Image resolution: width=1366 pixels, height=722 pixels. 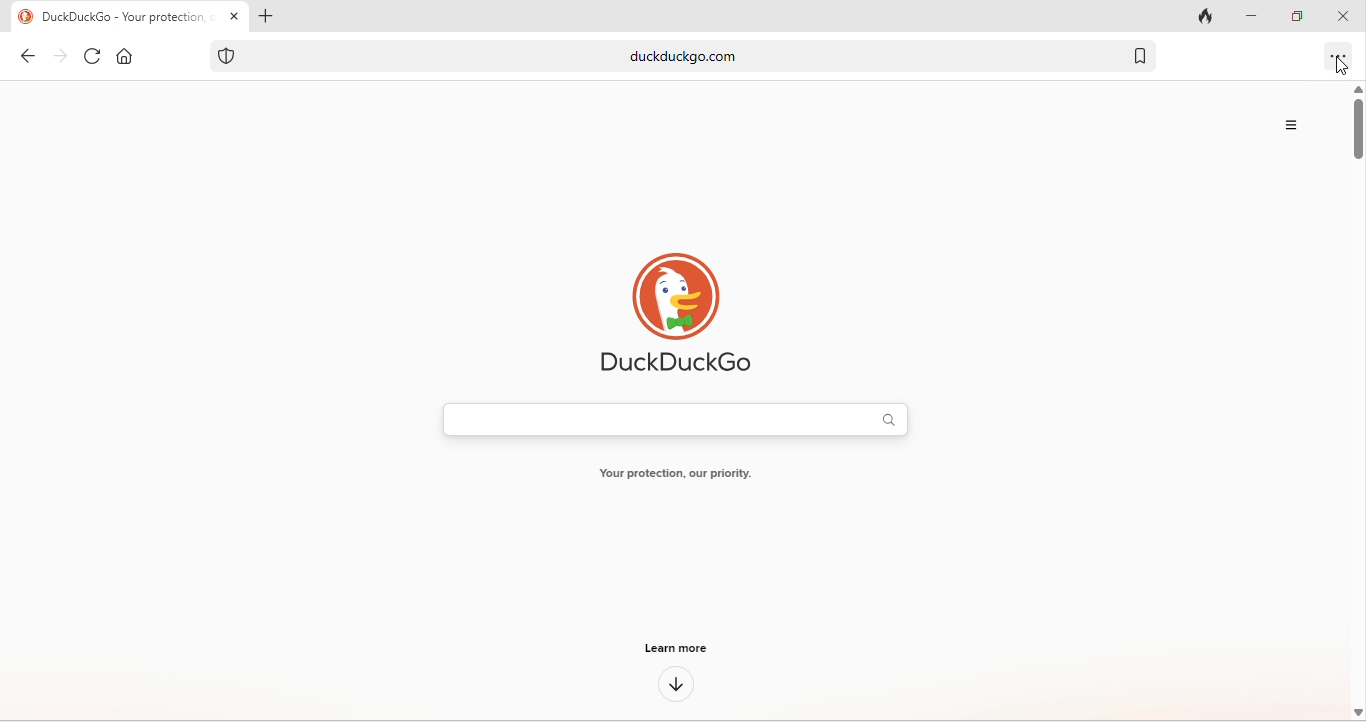 What do you see at coordinates (129, 59) in the screenshot?
I see `home` at bounding box center [129, 59].